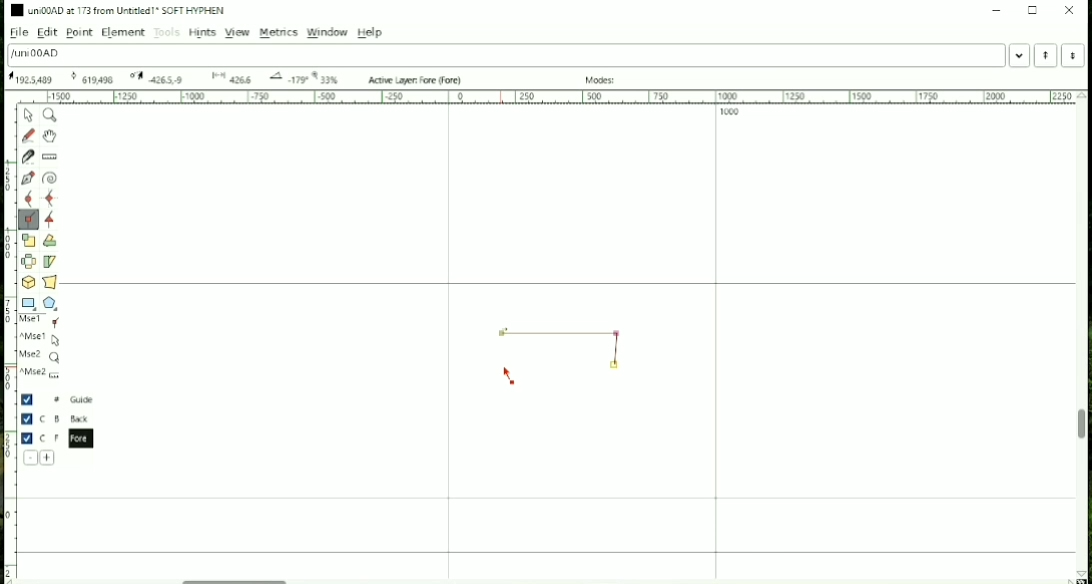 The image size is (1092, 584). What do you see at coordinates (51, 157) in the screenshot?
I see `Measure distance, angle between points` at bounding box center [51, 157].